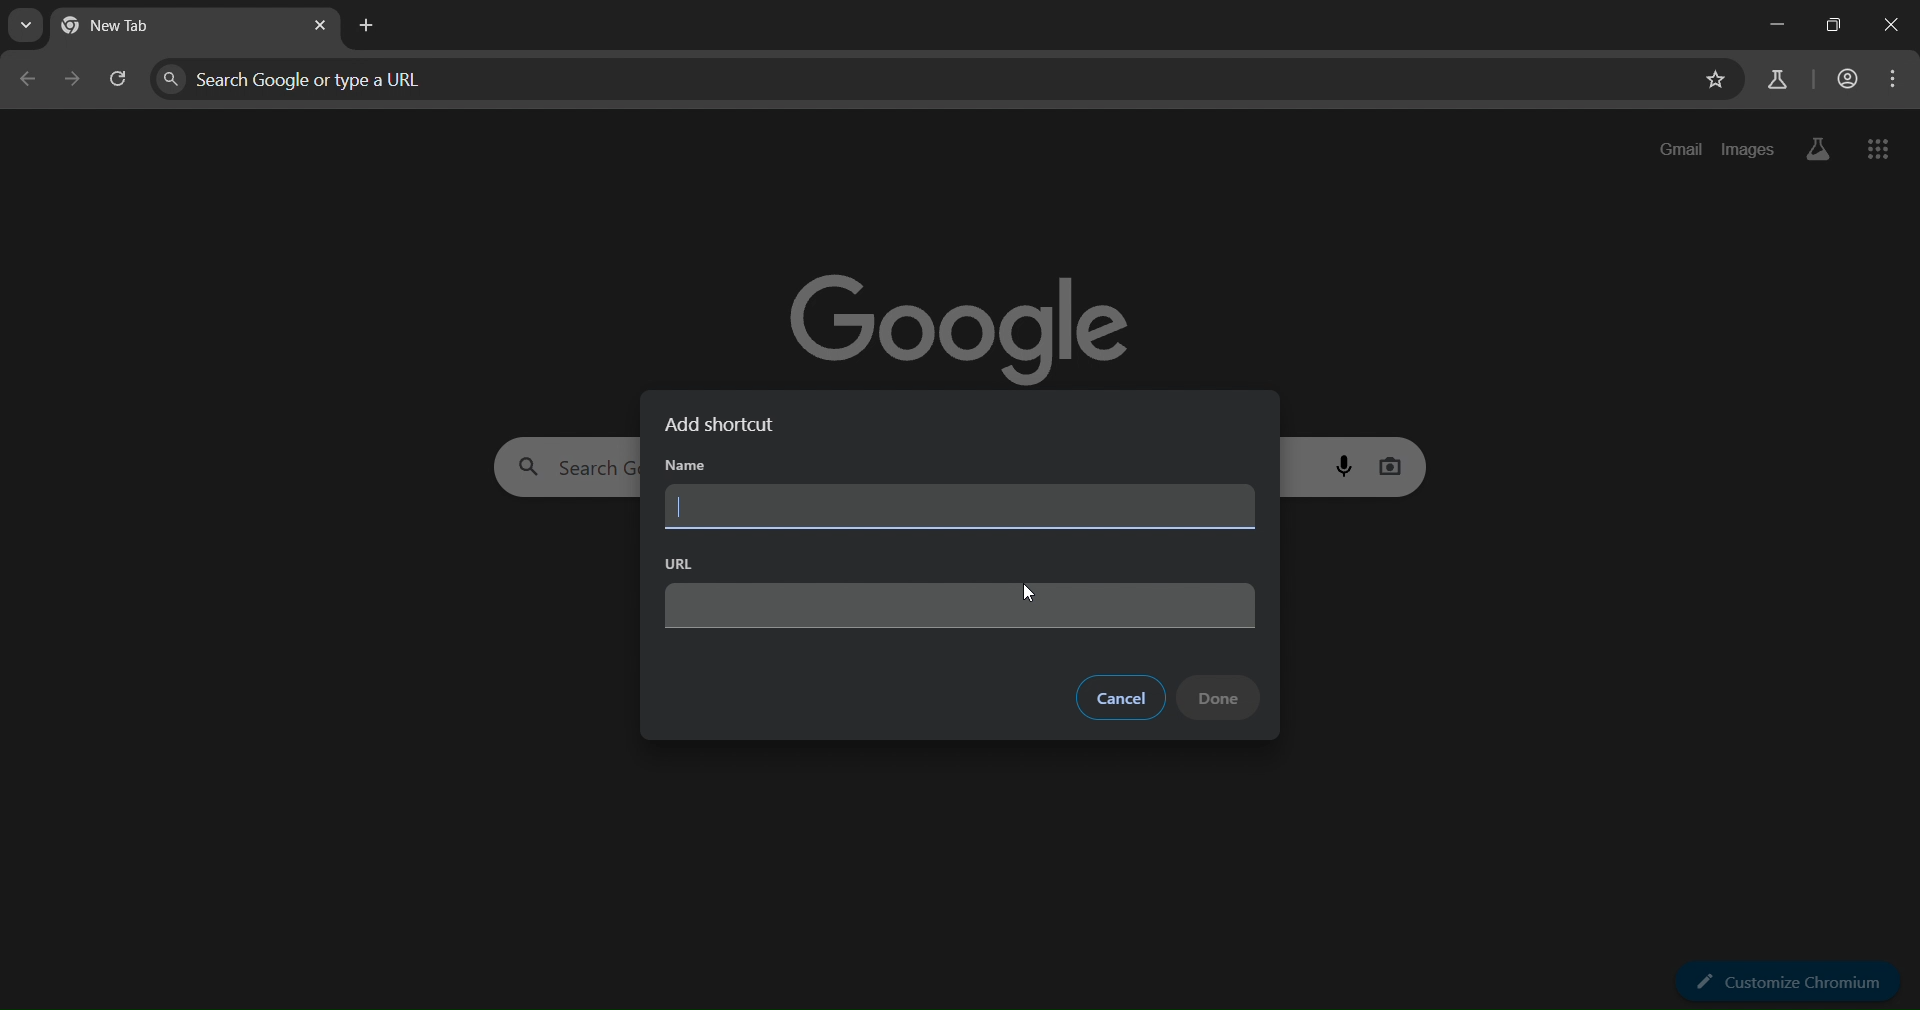 The width and height of the screenshot is (1920, 1010). I want to click on close, so click(1889, 25).